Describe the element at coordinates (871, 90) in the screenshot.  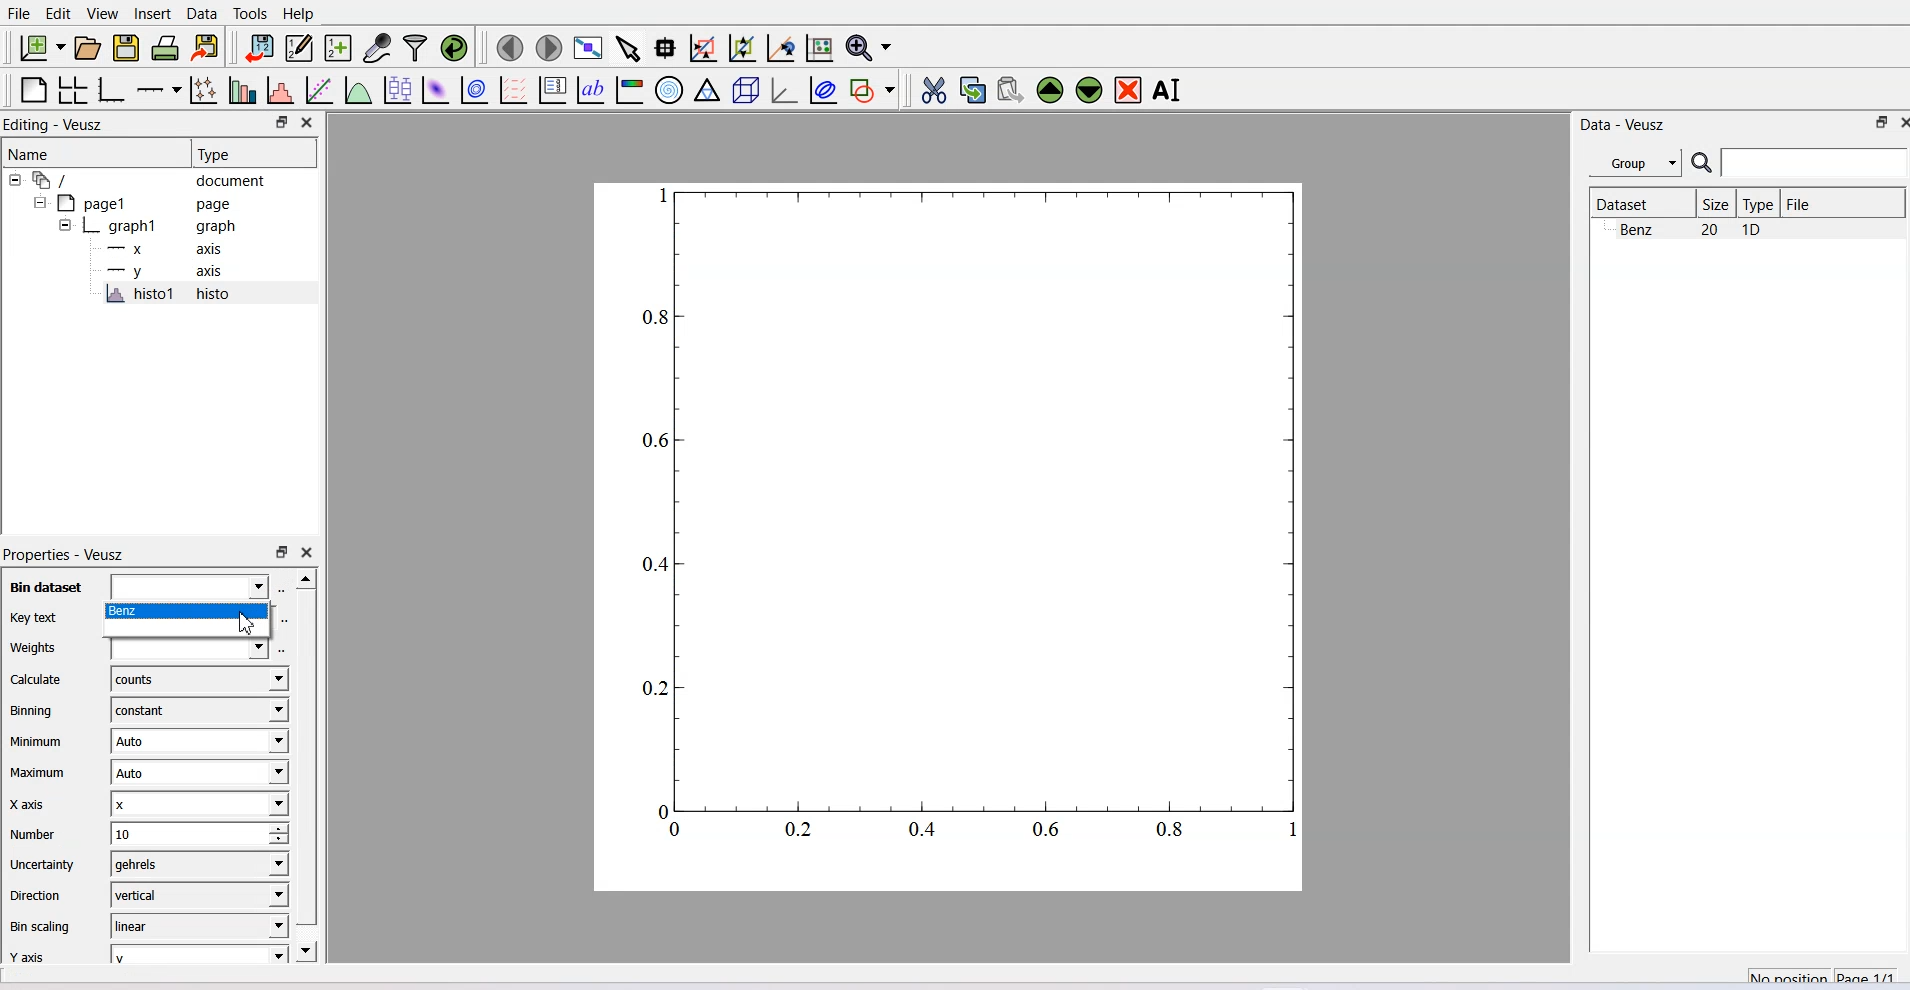
I see `Add shape to the plot` at that location.